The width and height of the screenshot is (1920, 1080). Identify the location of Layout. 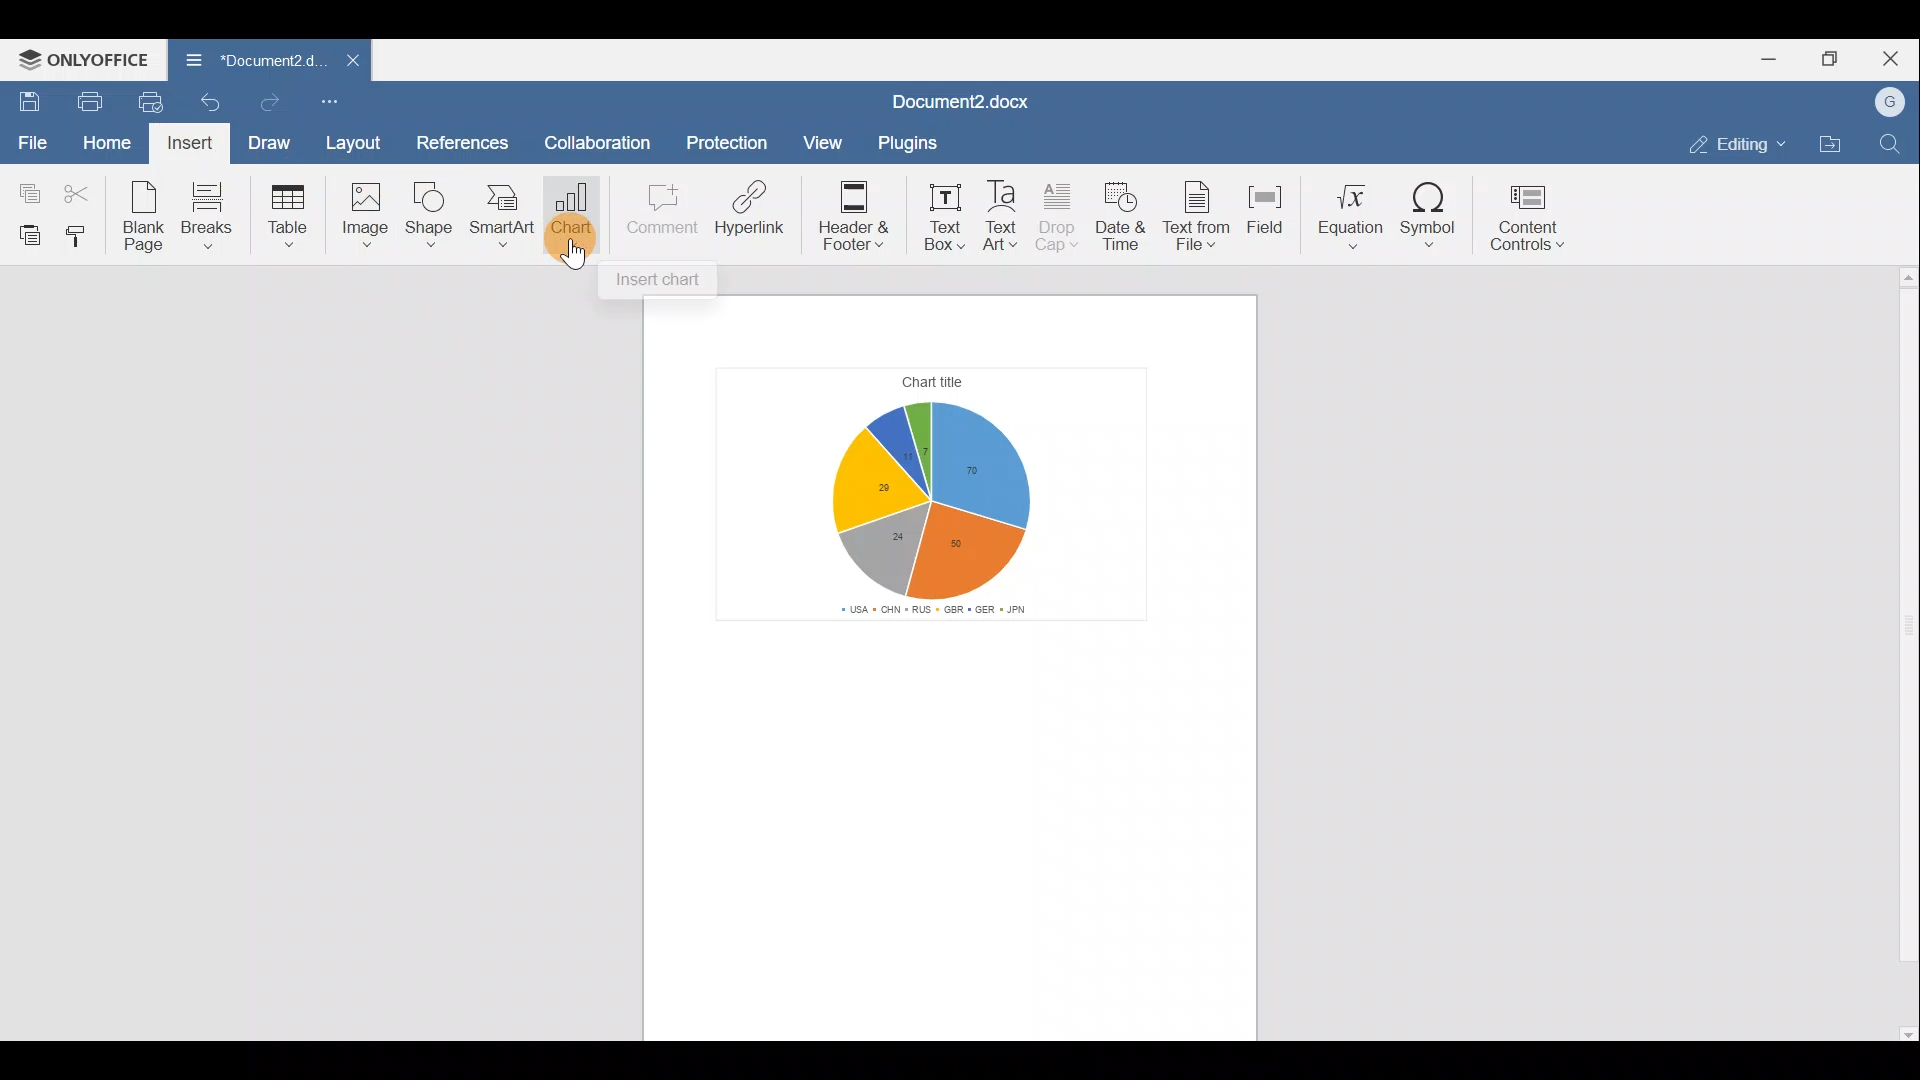
(354, 140).